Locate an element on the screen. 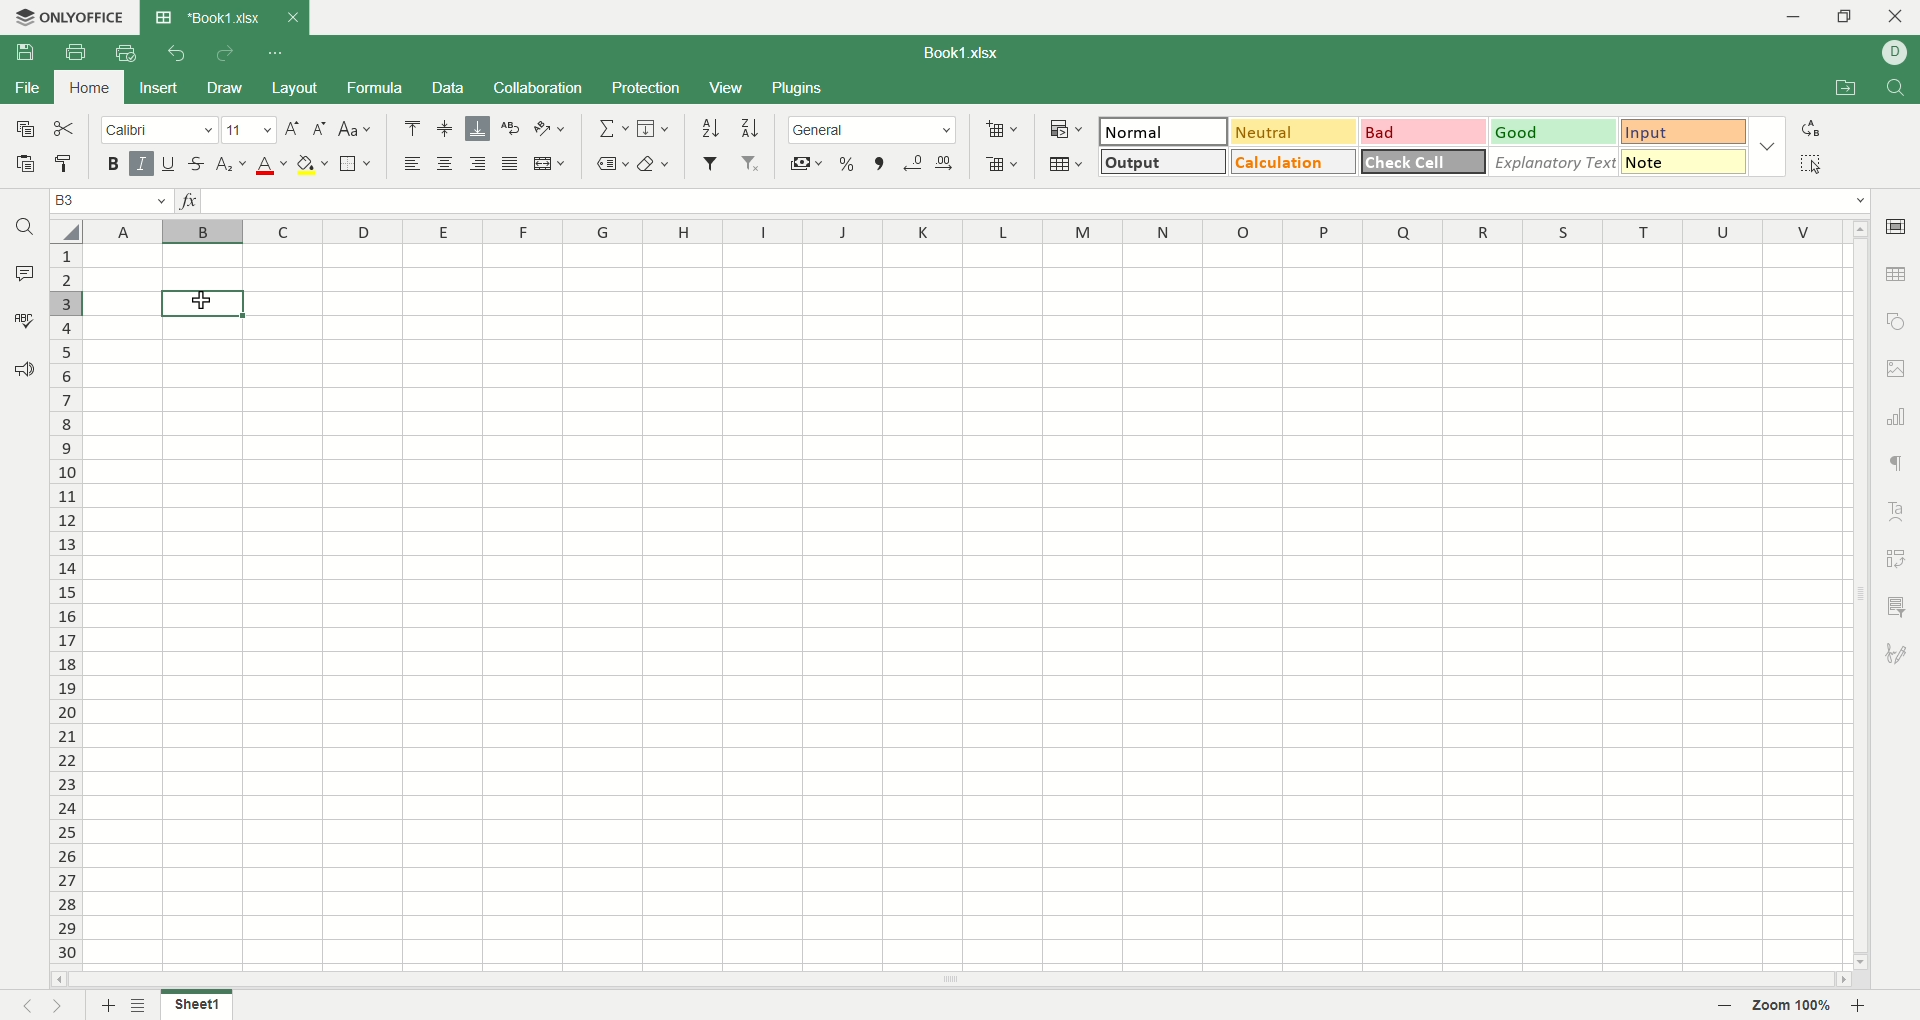 Image resolution: width=1920 pixels, height=1020 pixels. wrap text is located at coordinates (508, 128).